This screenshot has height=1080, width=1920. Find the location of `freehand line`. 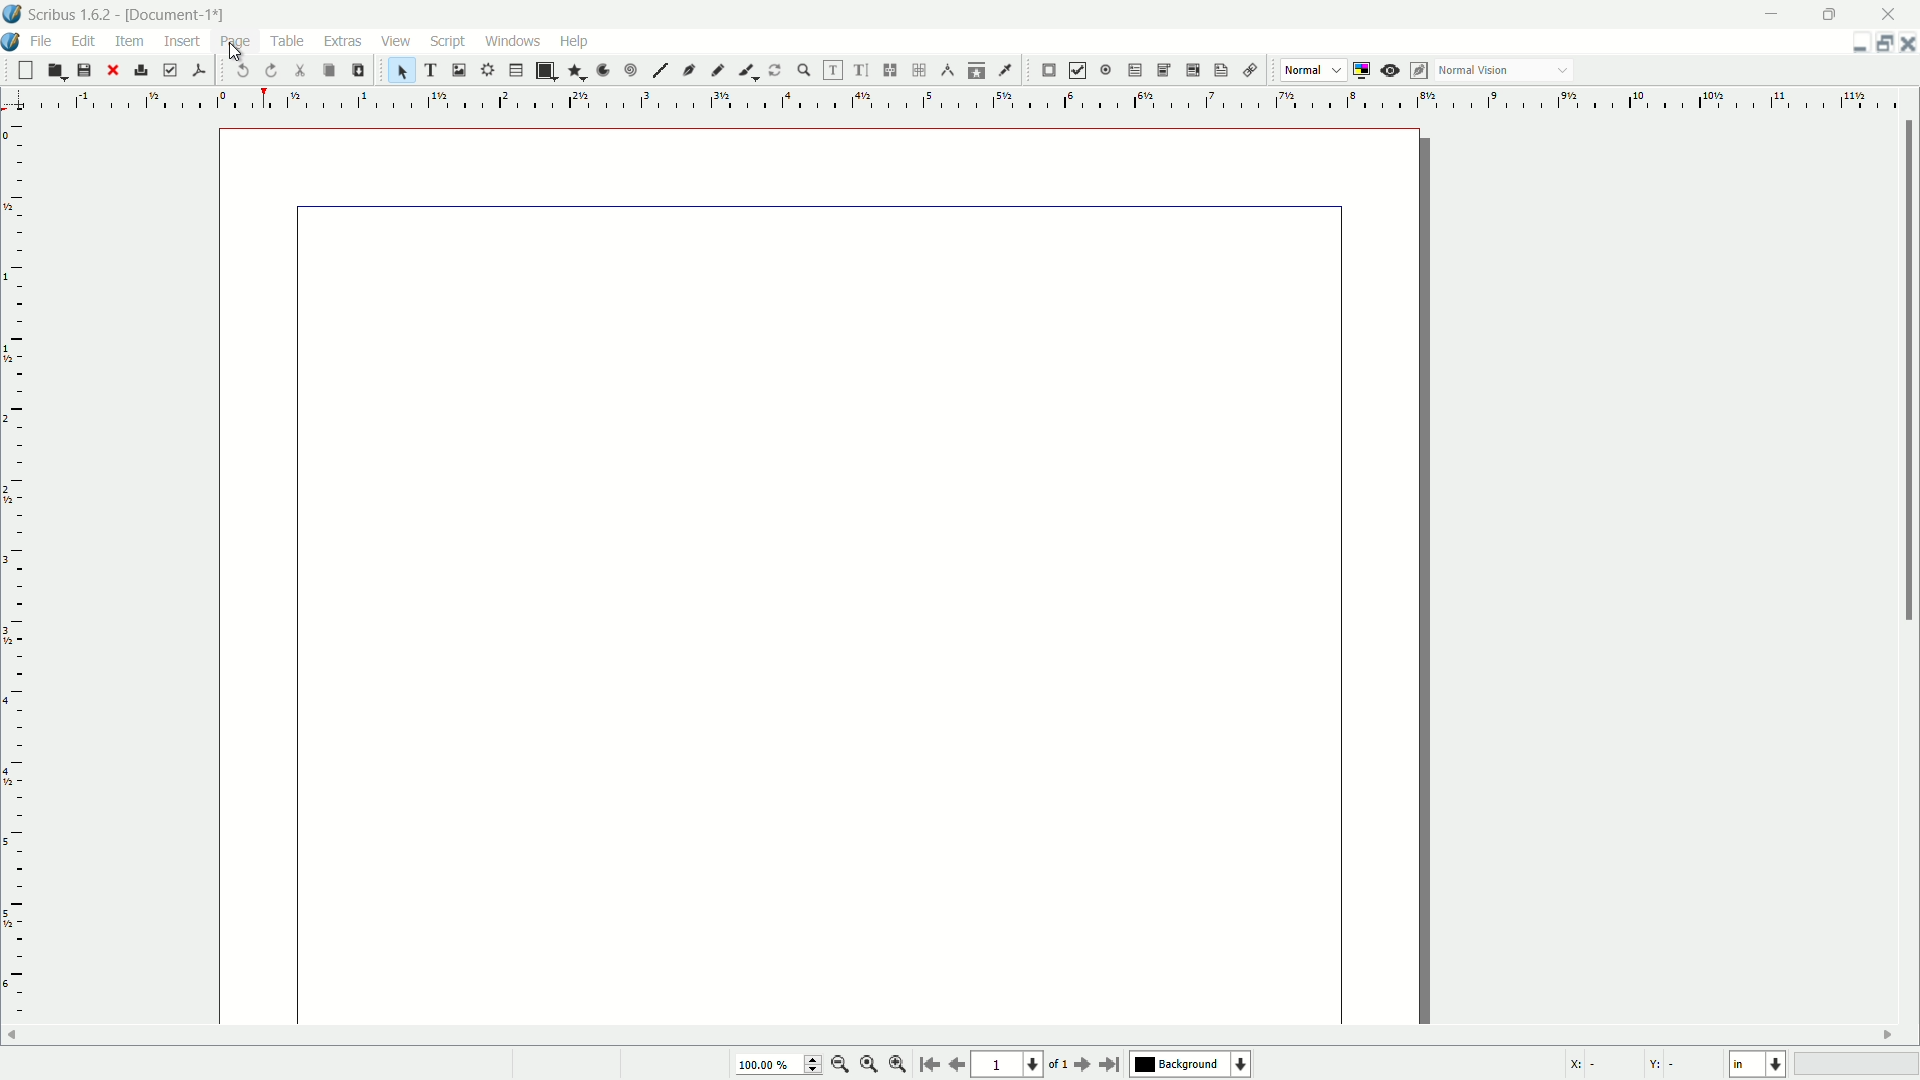

freehand line is located at coordinates (719, 70).